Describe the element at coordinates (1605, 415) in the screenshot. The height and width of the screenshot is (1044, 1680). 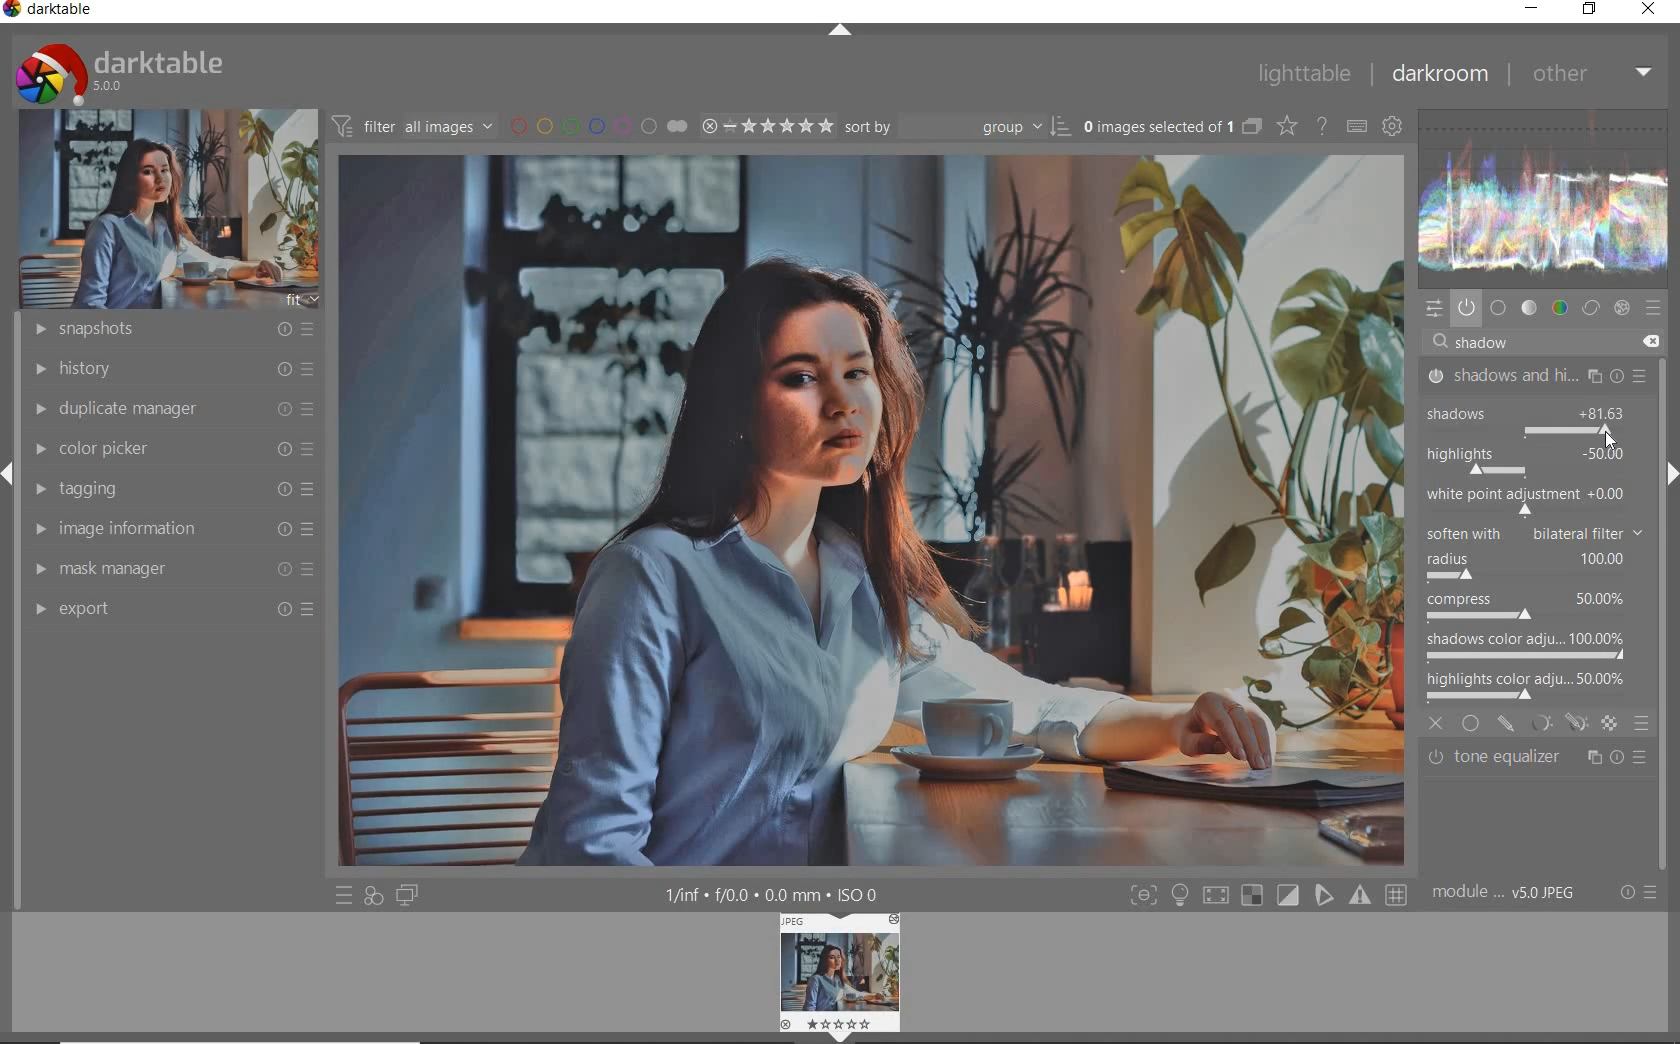
I see `show increased to 81.63` at that location.